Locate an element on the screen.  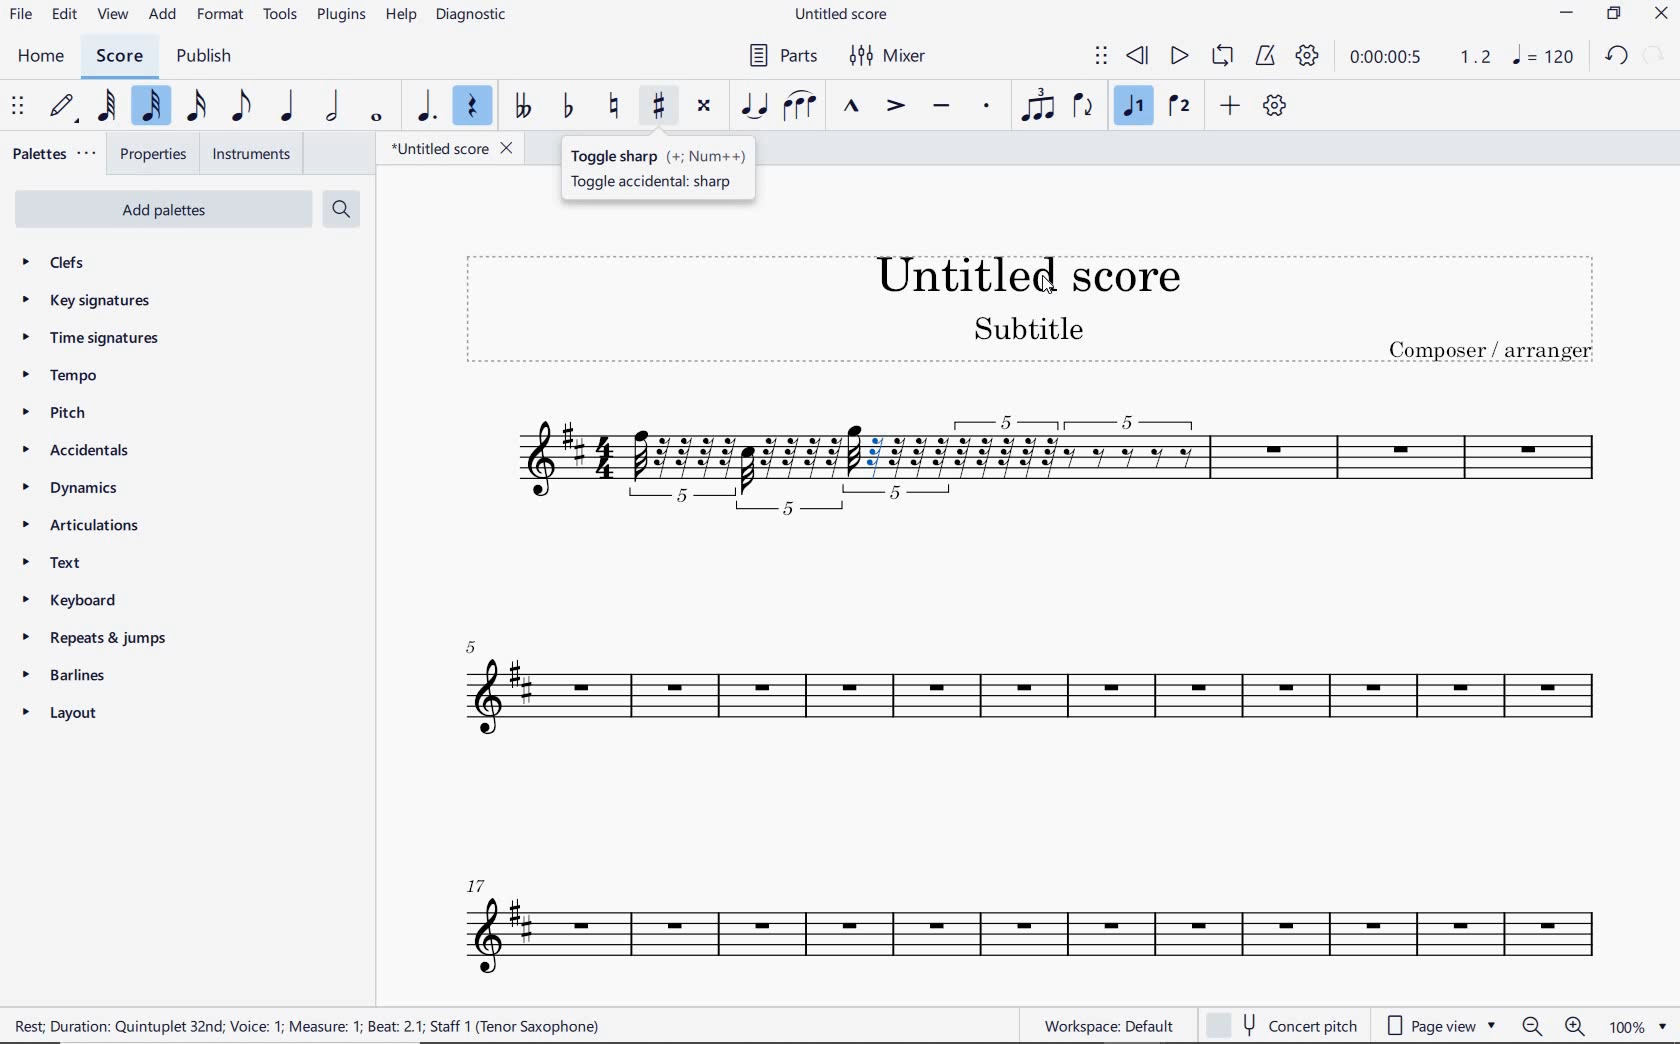
TOGGLE FLAT is located at coordinates (569, 107).